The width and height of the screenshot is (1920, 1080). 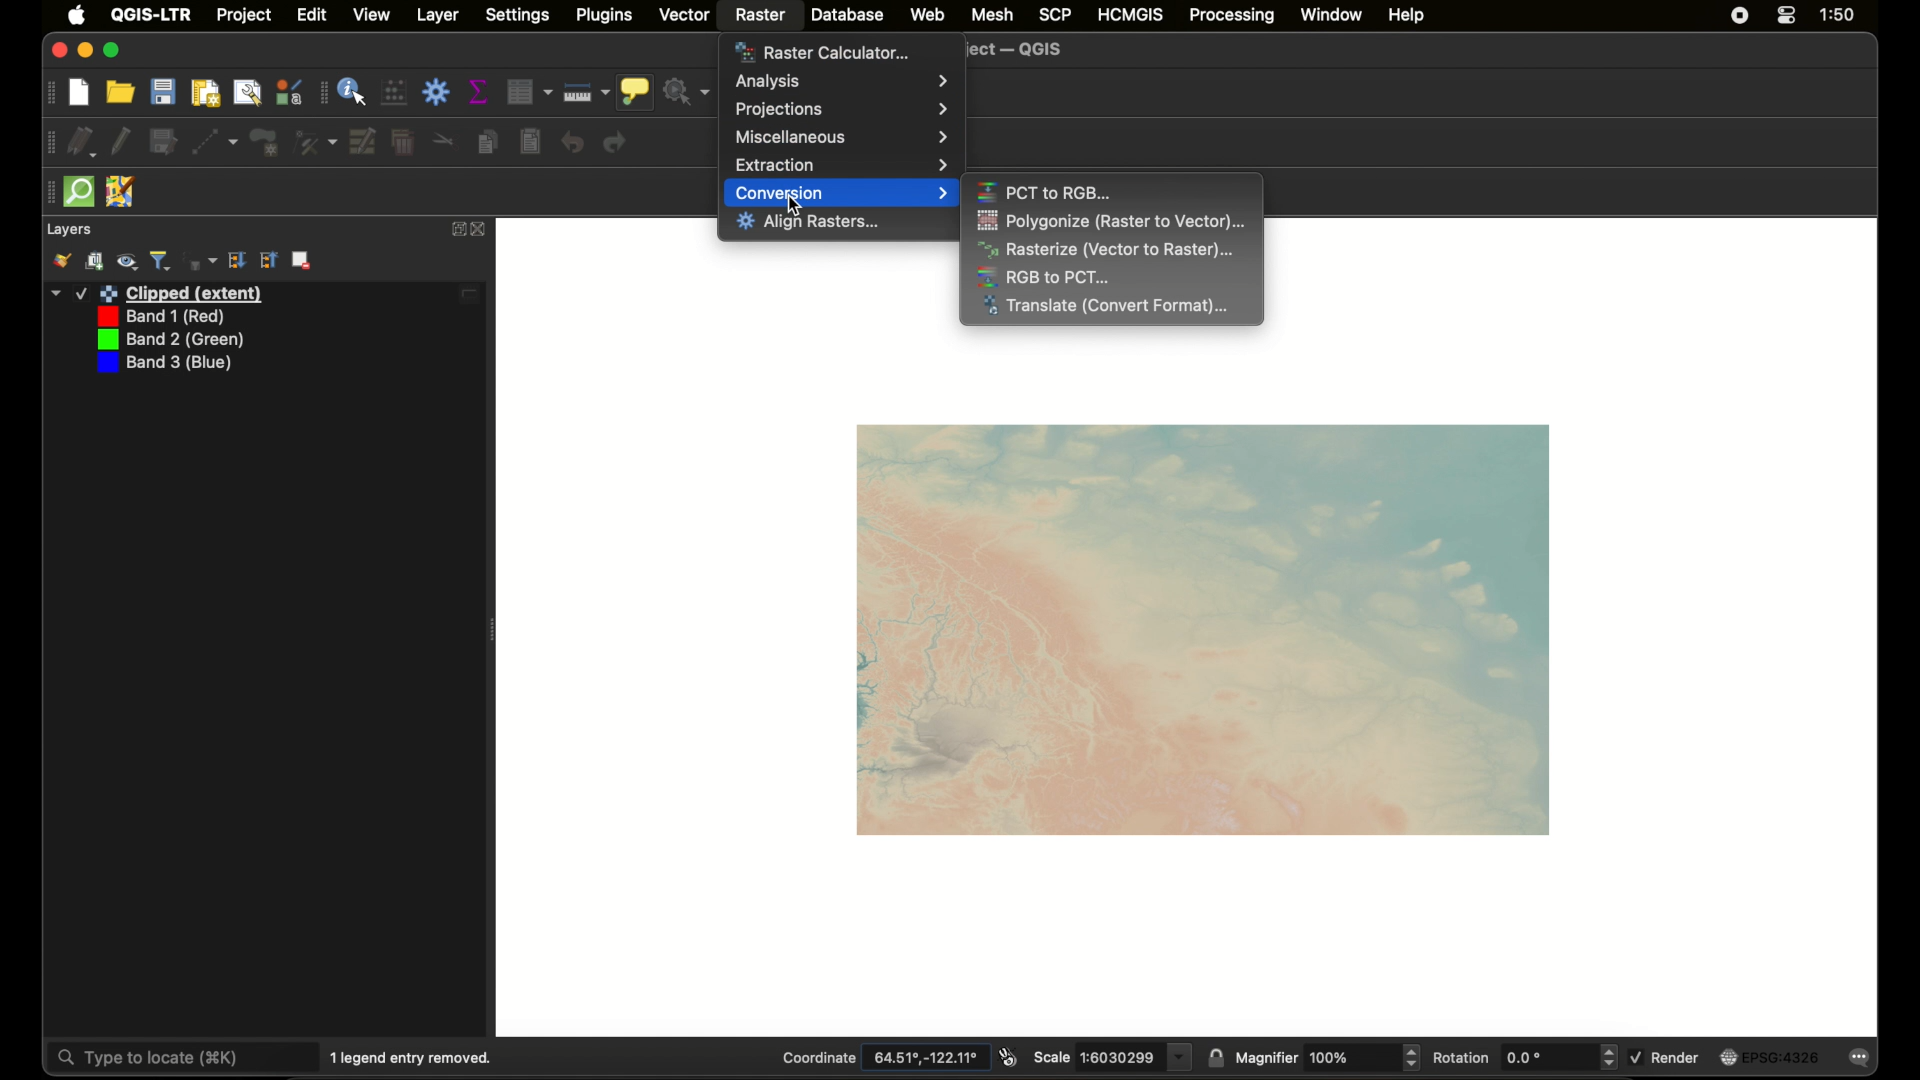 I want to click on close, so click(x=57, y=51).